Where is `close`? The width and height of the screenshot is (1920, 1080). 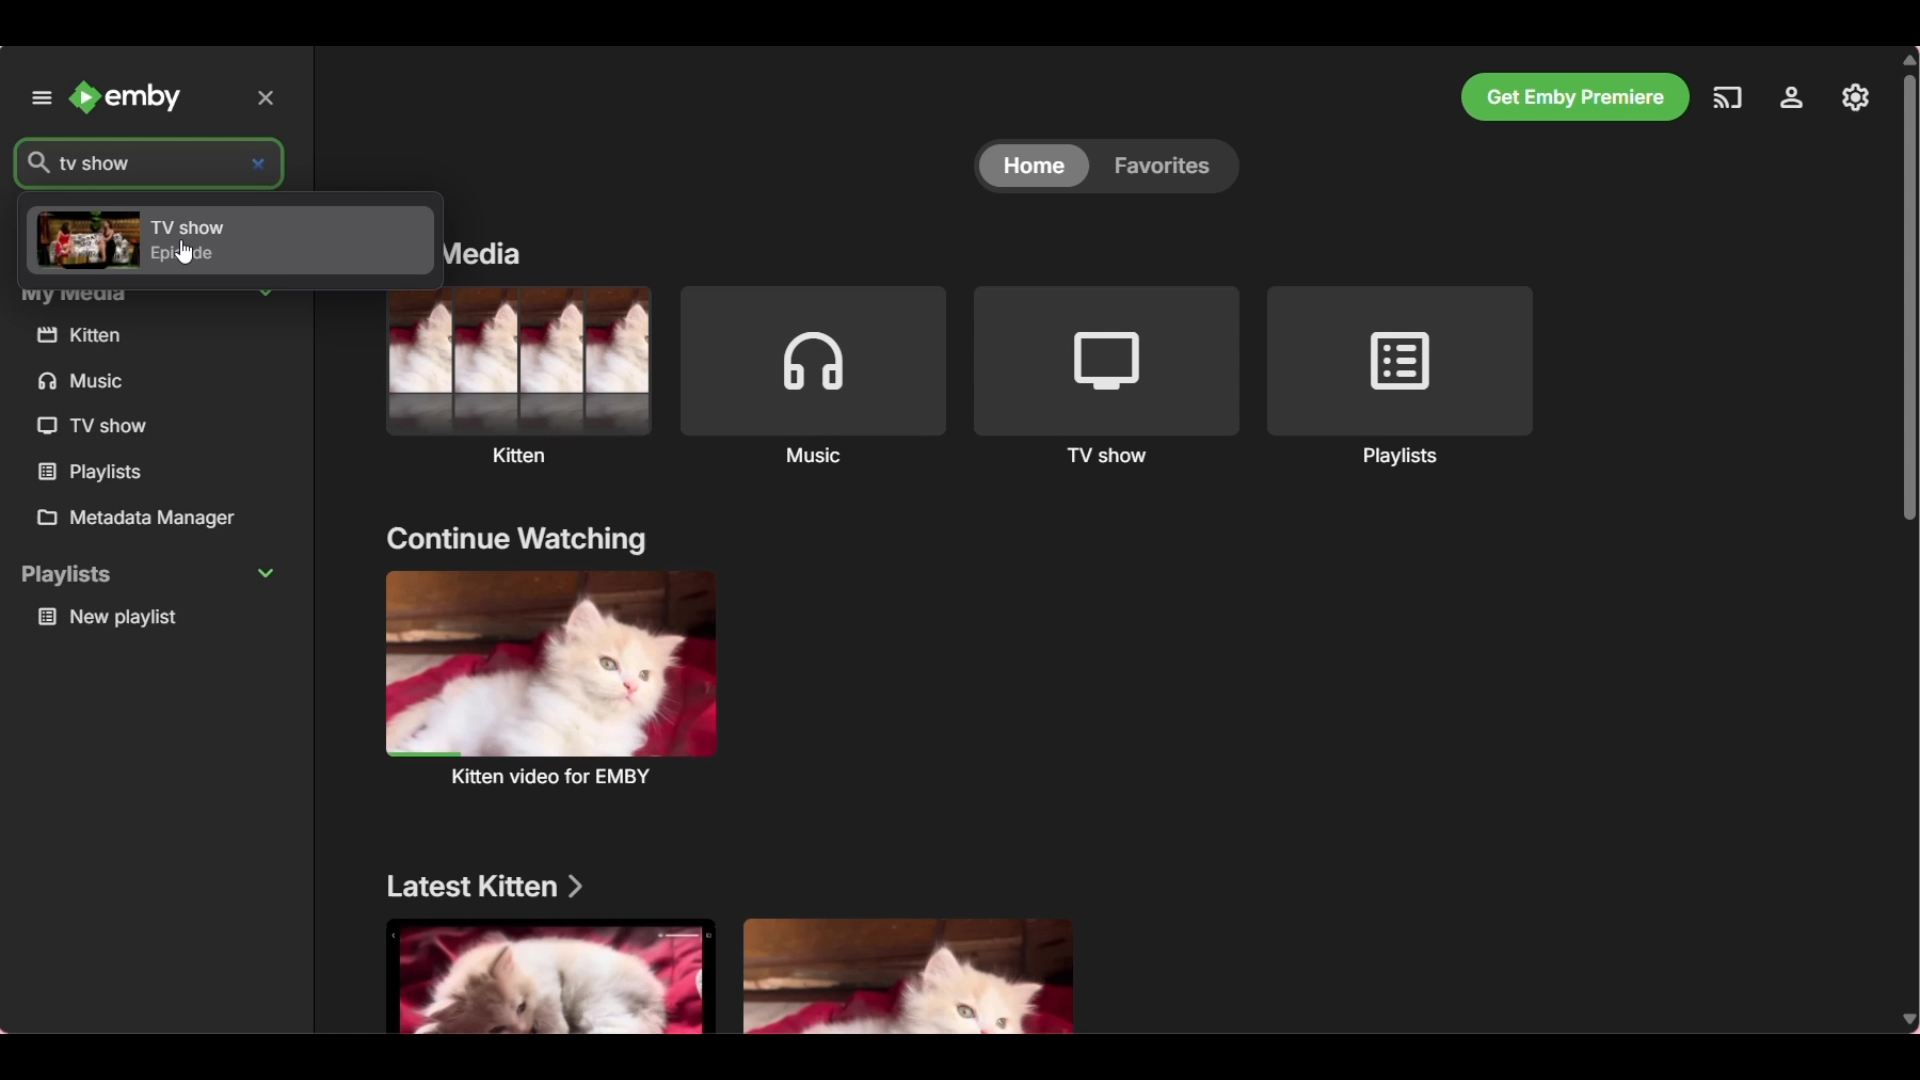 close is located at coordinates (272, 95).